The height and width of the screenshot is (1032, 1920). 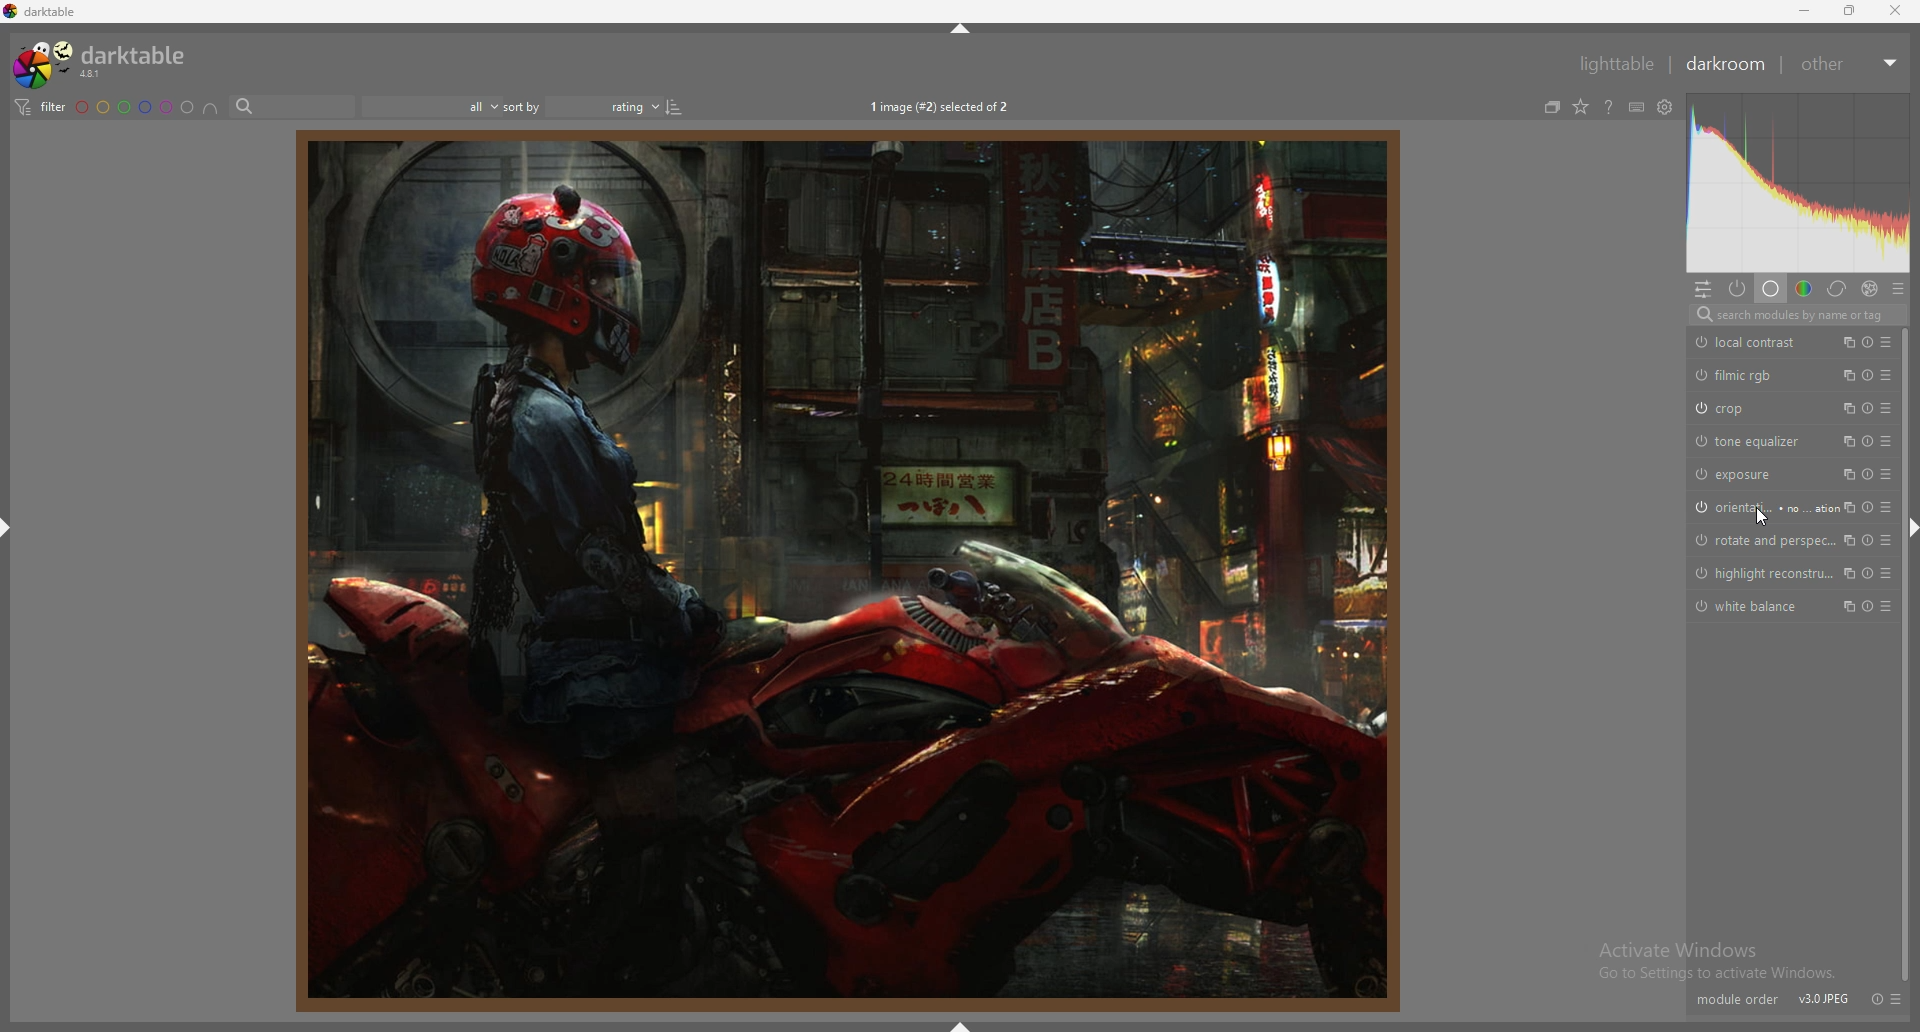 What do you see at coordinates (1868, 374) in the screenshot?
I see `reset` at bounding box center [1868, 374].